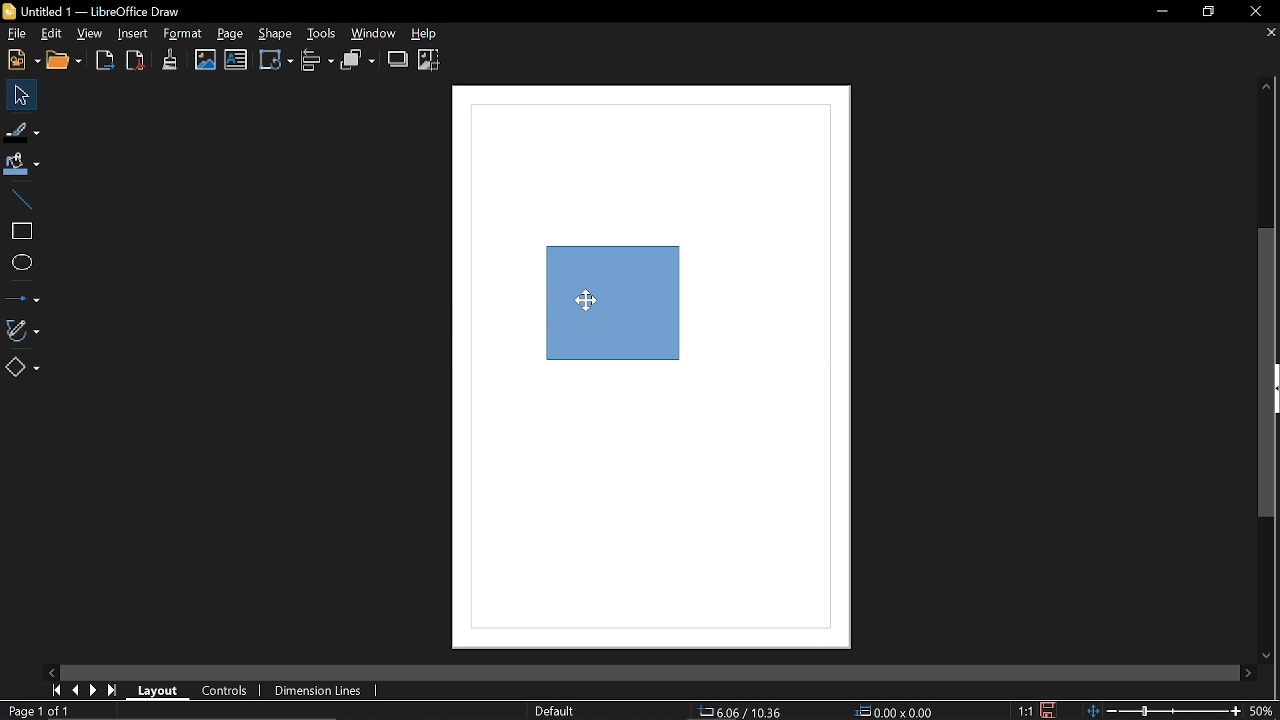  Describe the element at coordinates (322, 33) in the screenshot. I see `Tools` at that location.